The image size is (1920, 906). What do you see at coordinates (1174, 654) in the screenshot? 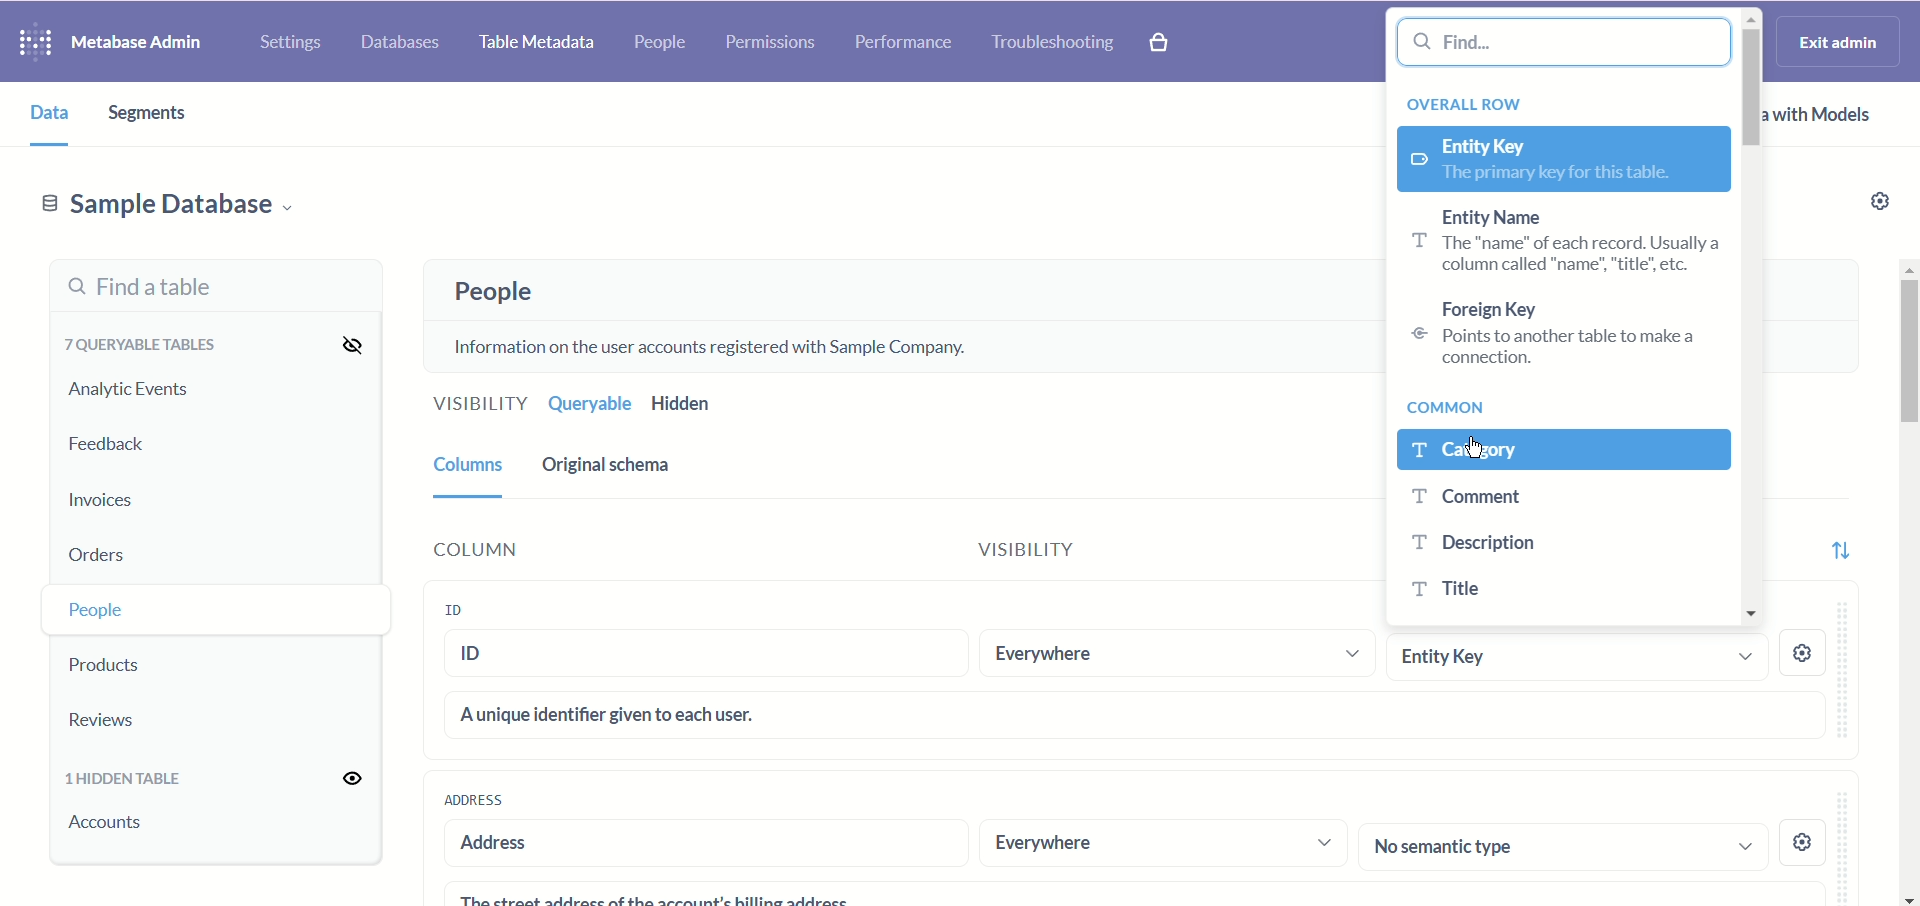
I see `Everywhere` at bounding box center [1174, 654].